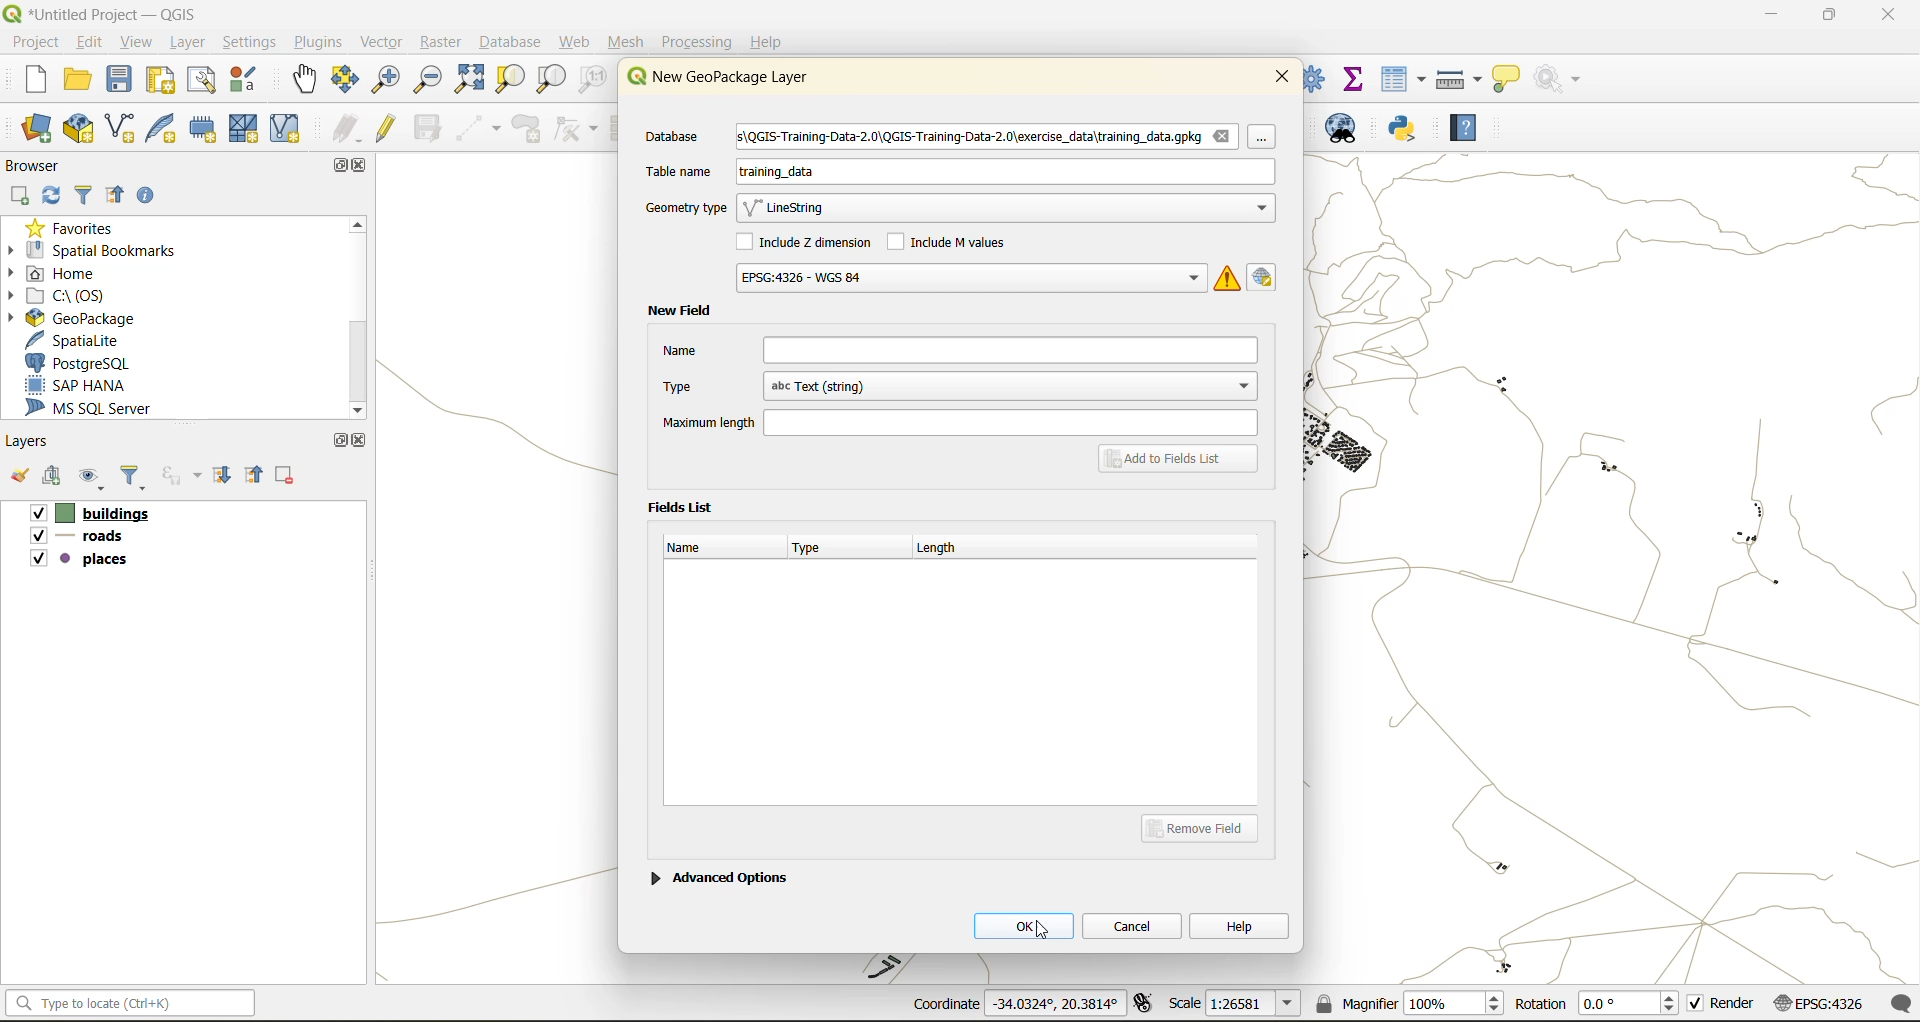  Describe the element at coordinates (75, 226) in the screenshot. I see `favorites` at that location.